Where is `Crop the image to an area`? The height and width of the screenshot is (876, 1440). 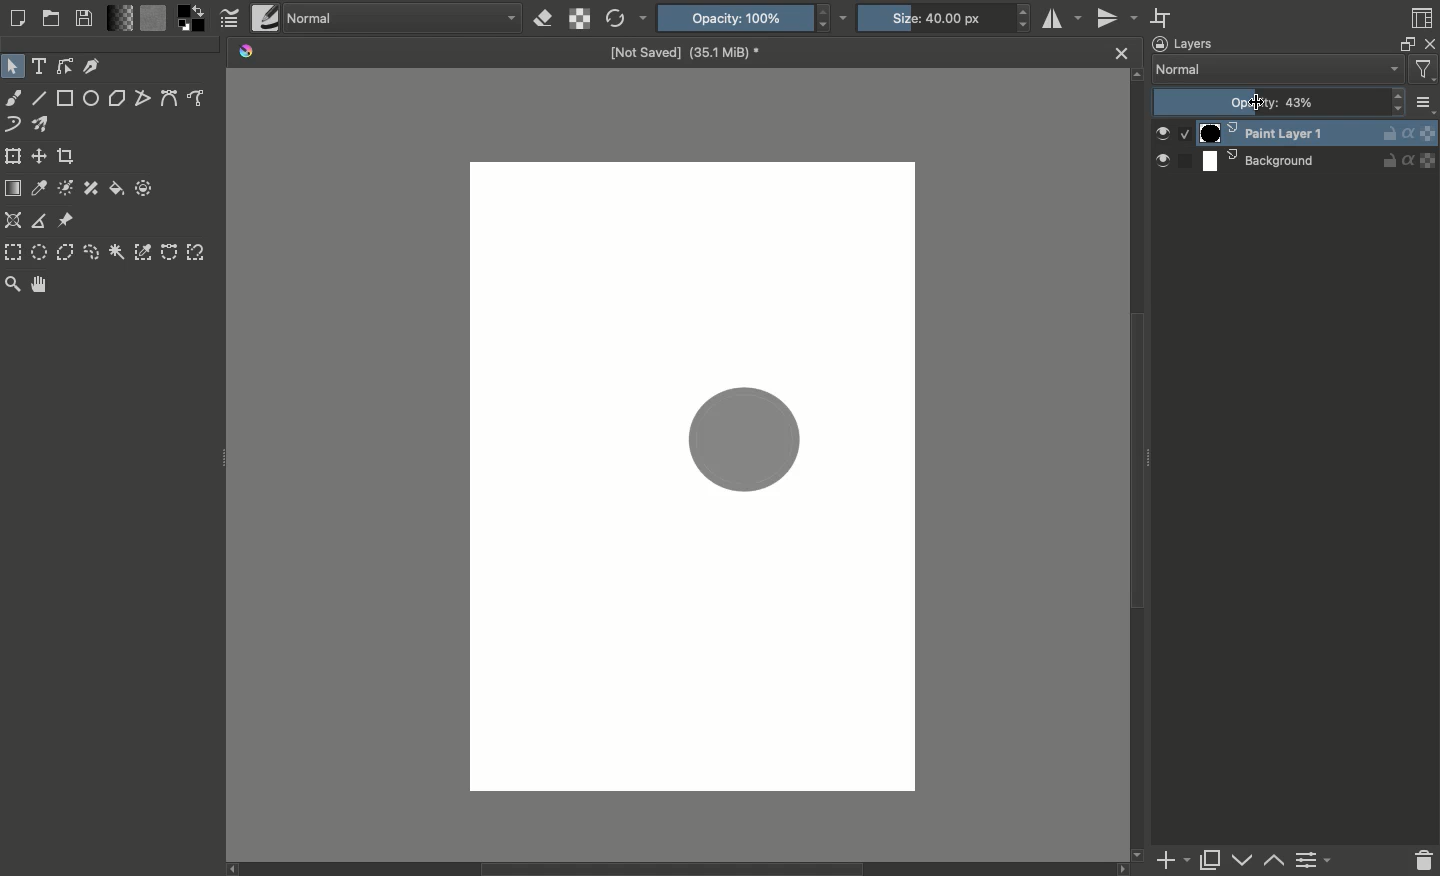 Crop the image to an area is located at coordinates (65, 155).